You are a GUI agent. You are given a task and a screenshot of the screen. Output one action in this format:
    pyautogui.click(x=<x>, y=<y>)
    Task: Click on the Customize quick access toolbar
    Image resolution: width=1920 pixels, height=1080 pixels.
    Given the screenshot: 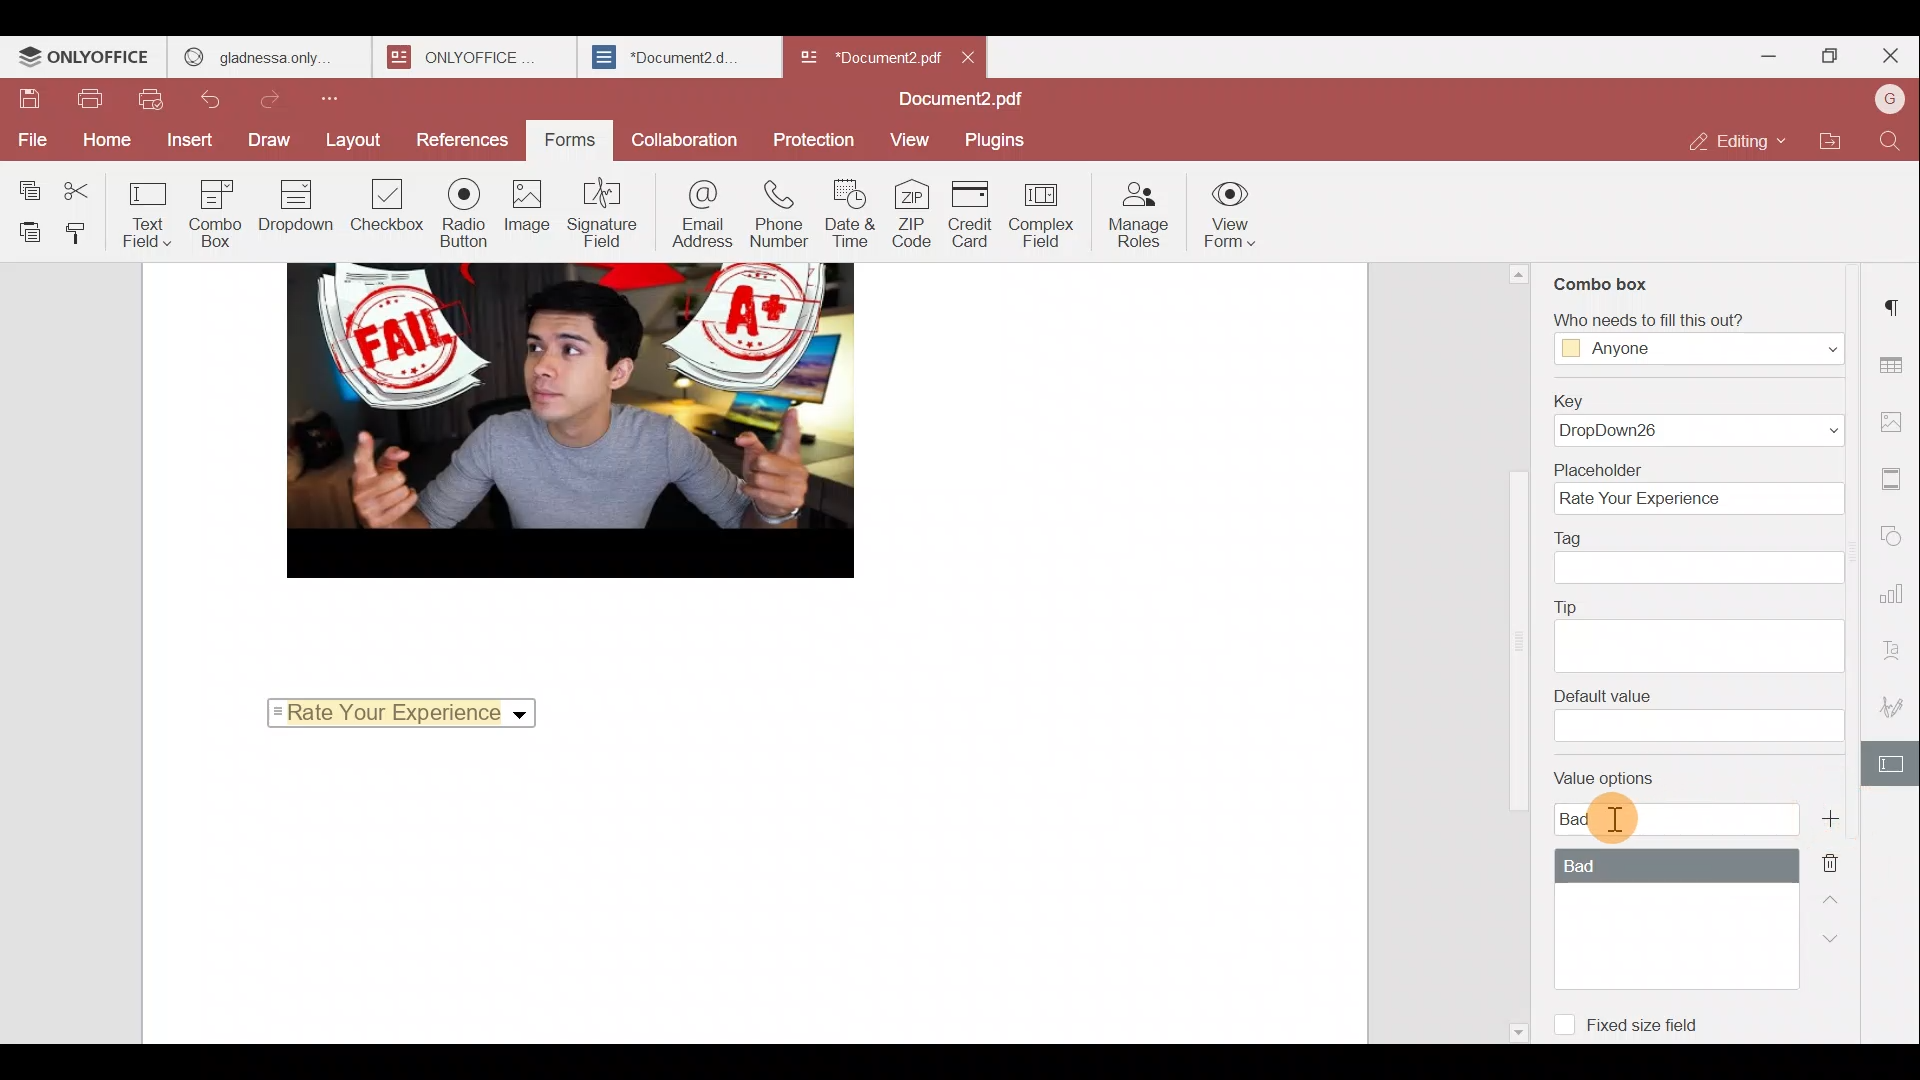 What is the action you would take?
    pyautogui.click(x=336, y=102)
    